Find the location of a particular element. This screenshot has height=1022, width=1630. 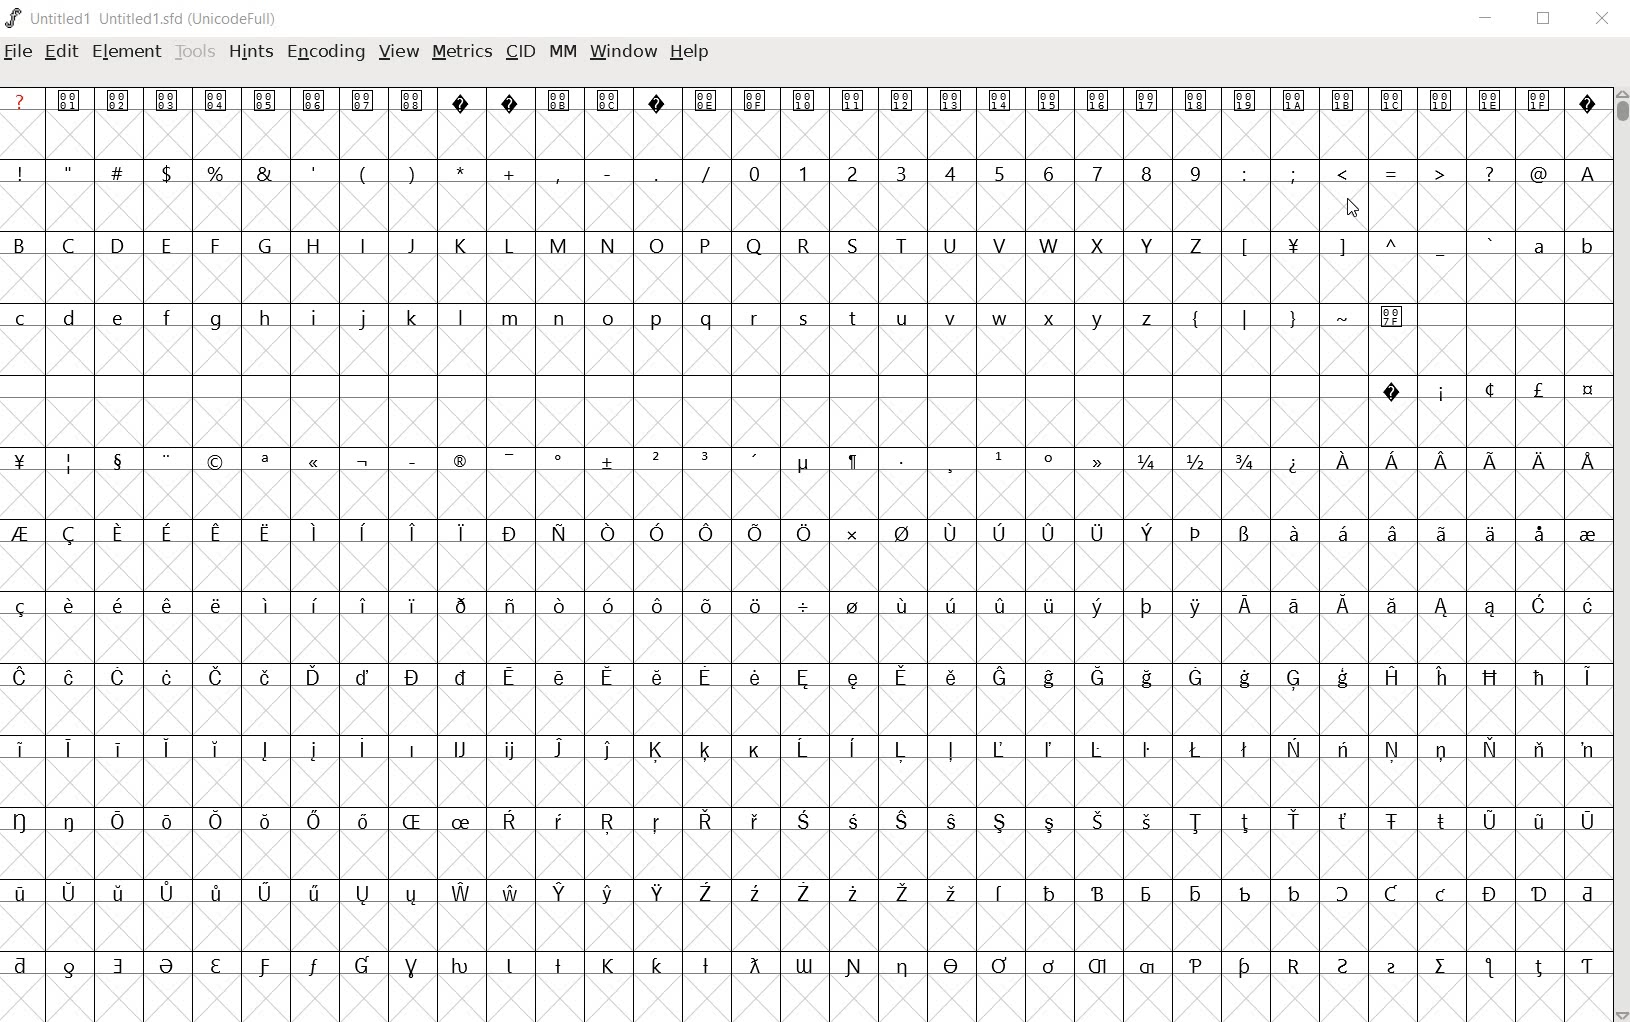

sumbols is located at coordinates (1367, 246).